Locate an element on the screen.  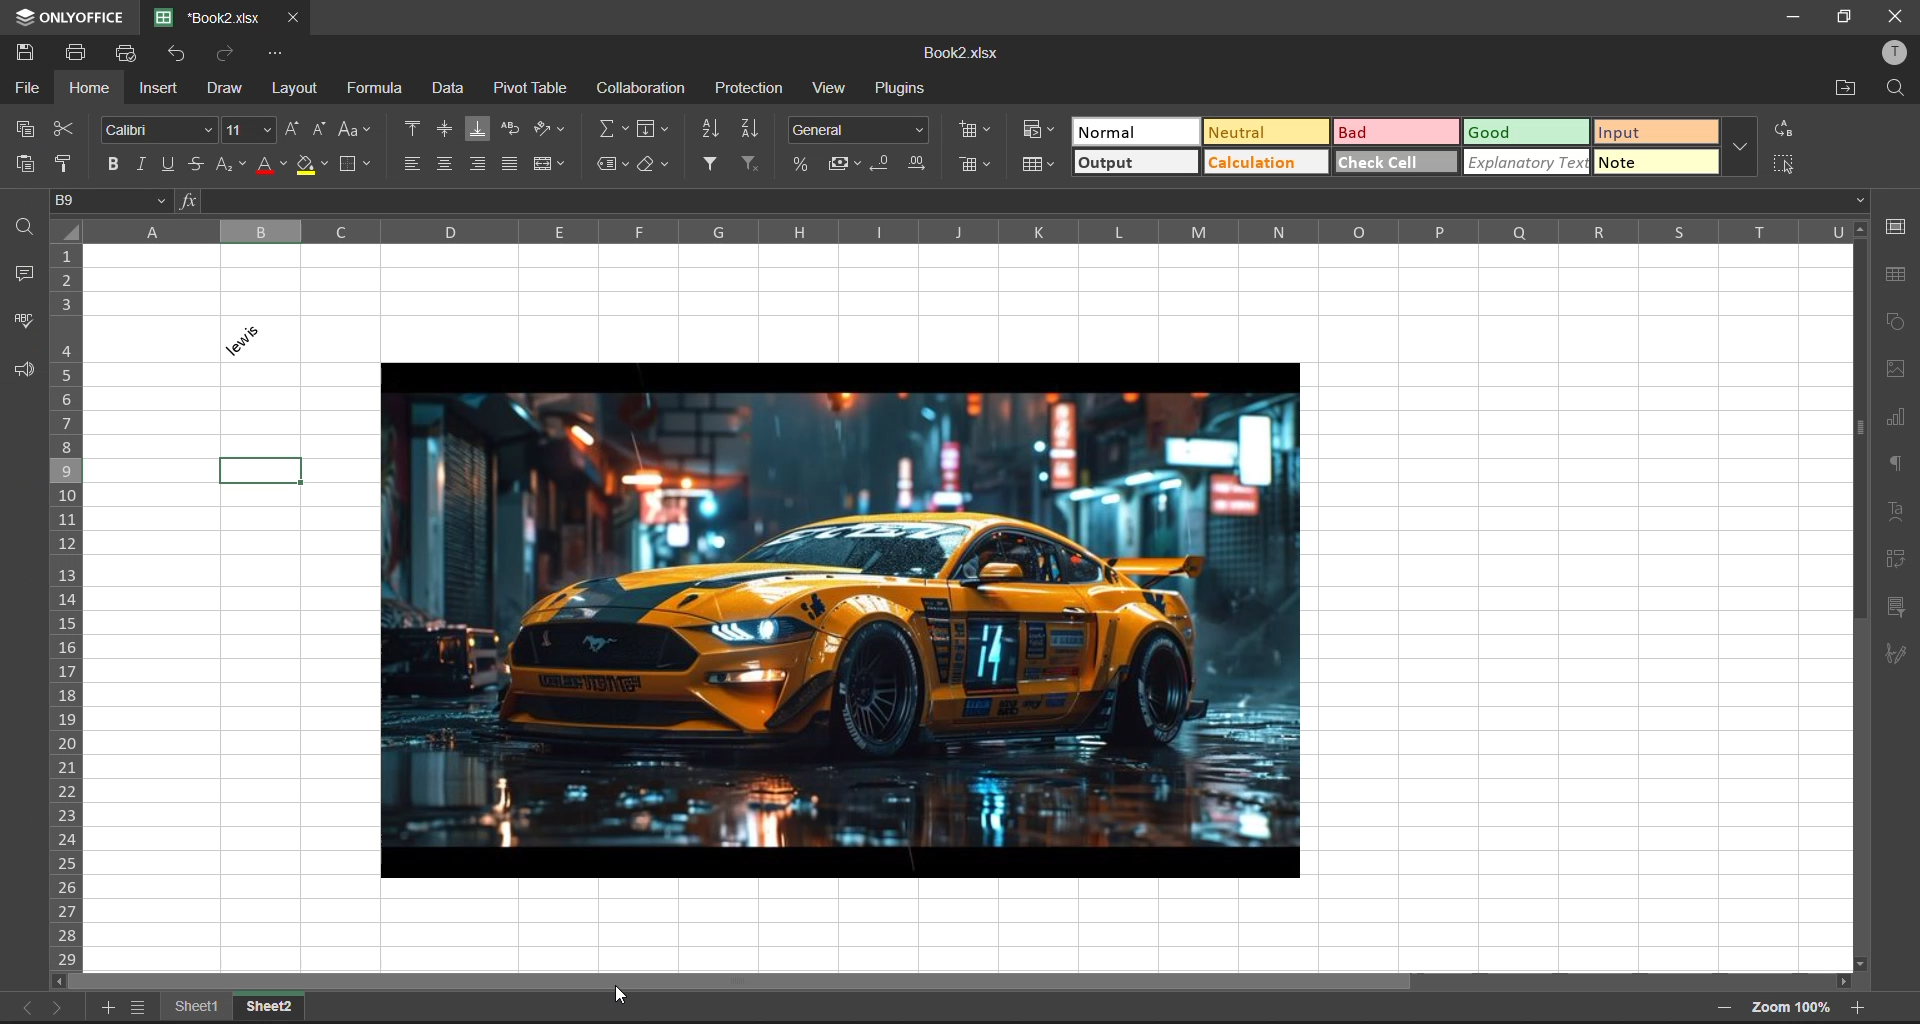
decrease decimal is located at coordinates (885, 164).